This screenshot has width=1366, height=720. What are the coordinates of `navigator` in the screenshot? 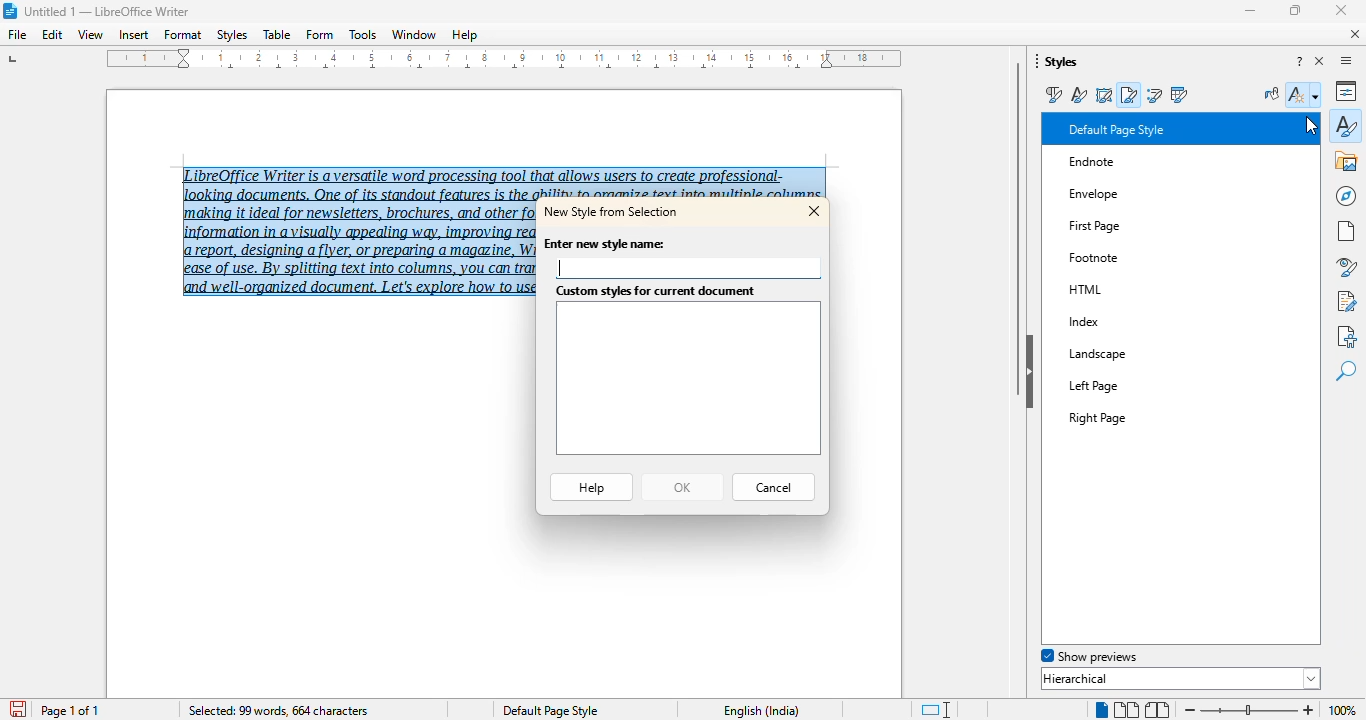 It's located at (1345, 197).